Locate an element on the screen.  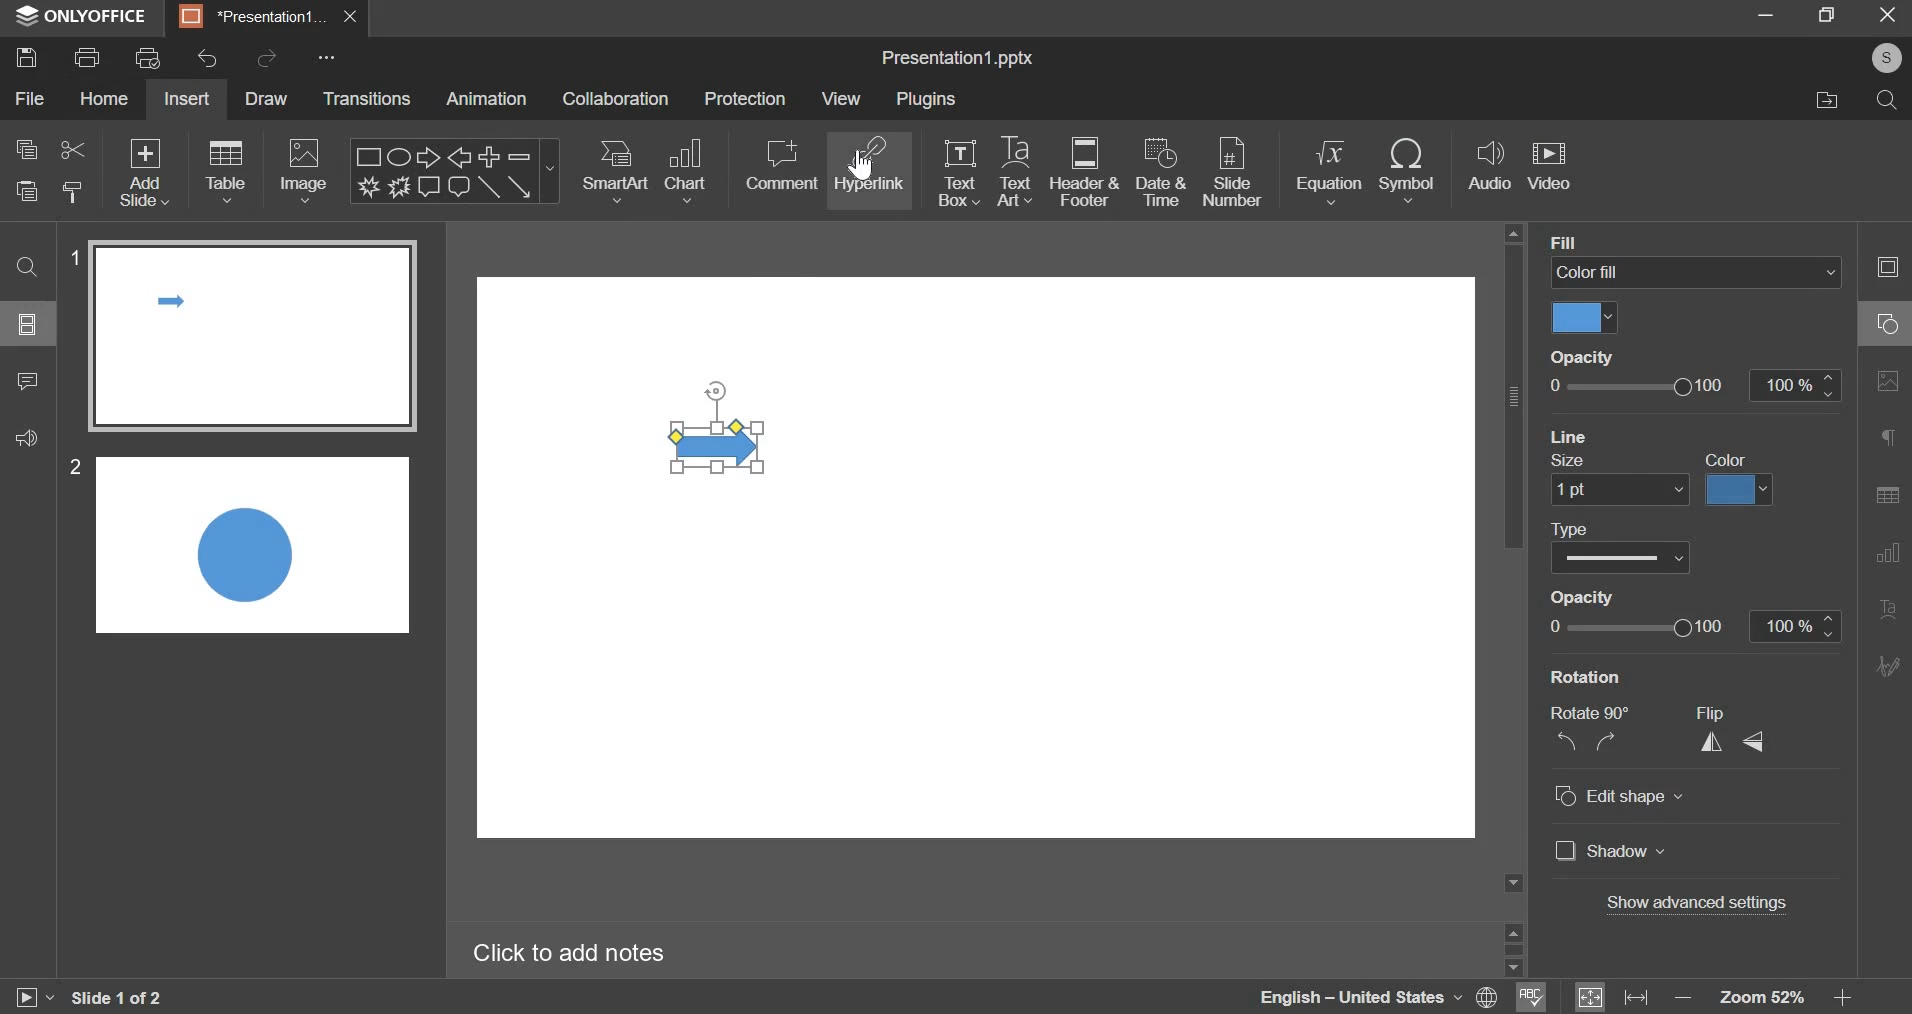
slide number is located at coordinates (1232, 173).